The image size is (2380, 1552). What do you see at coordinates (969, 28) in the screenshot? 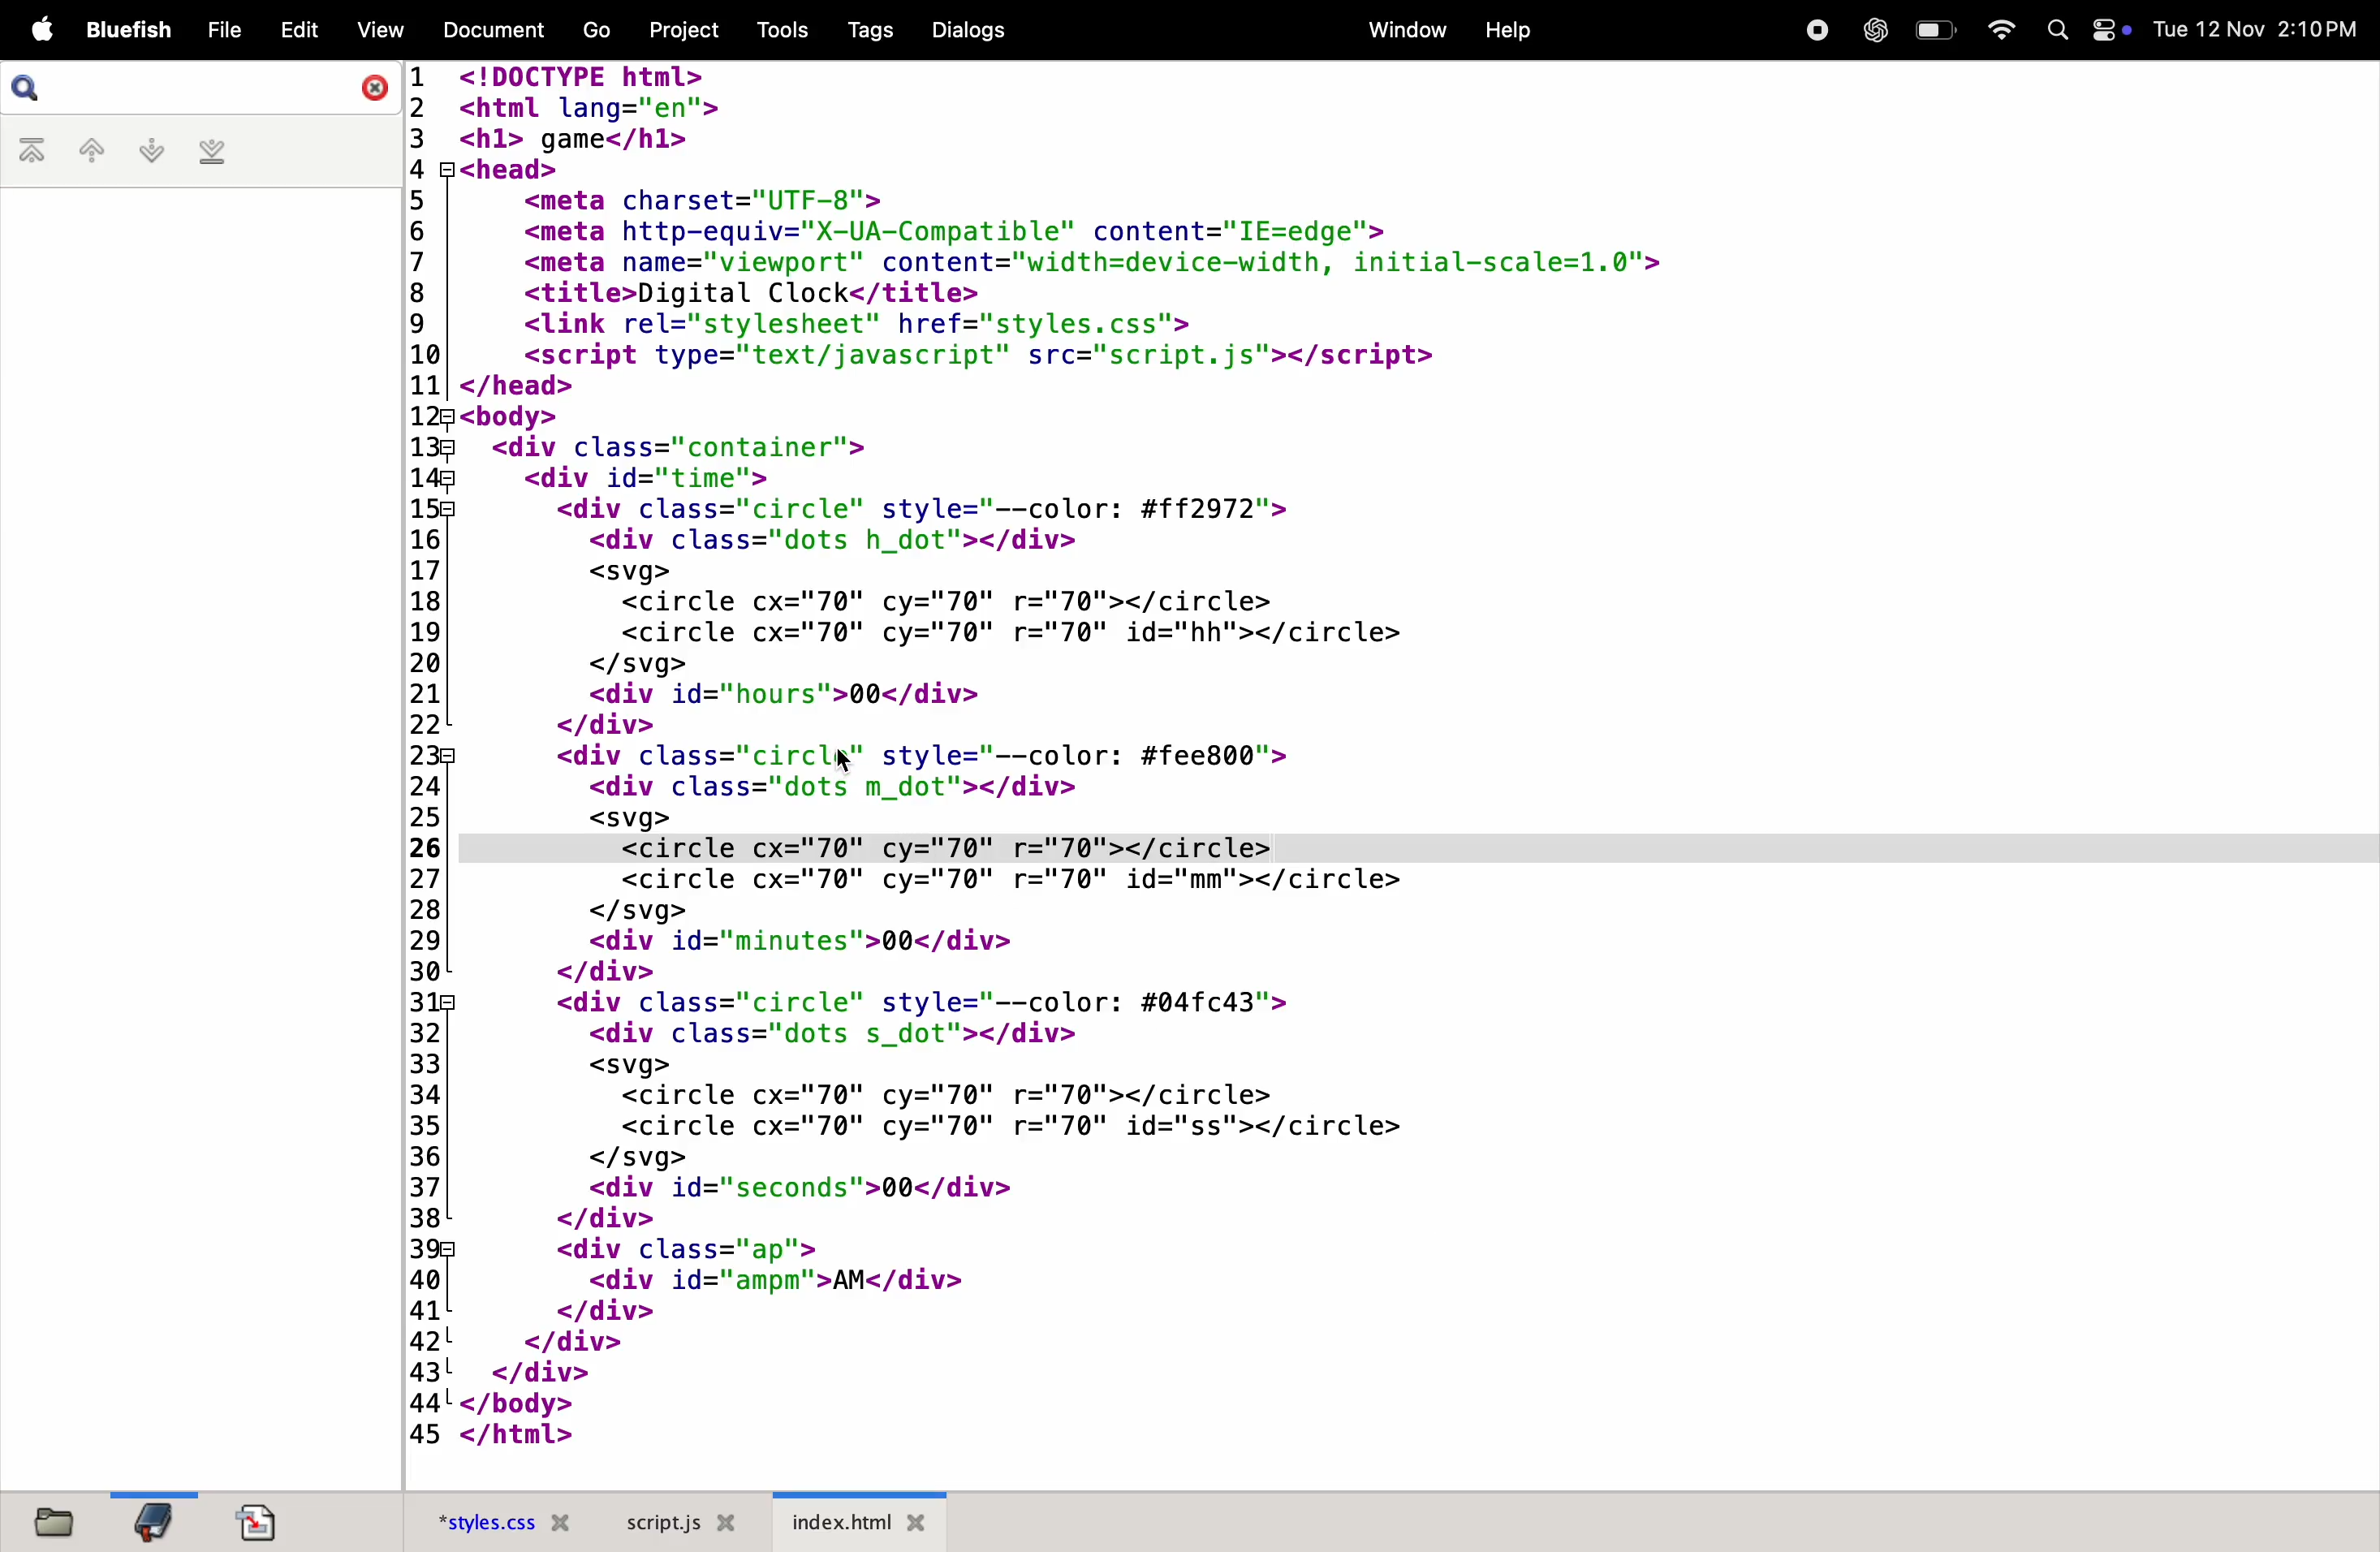
I see `dialogs` at bounding box center [969, 28].